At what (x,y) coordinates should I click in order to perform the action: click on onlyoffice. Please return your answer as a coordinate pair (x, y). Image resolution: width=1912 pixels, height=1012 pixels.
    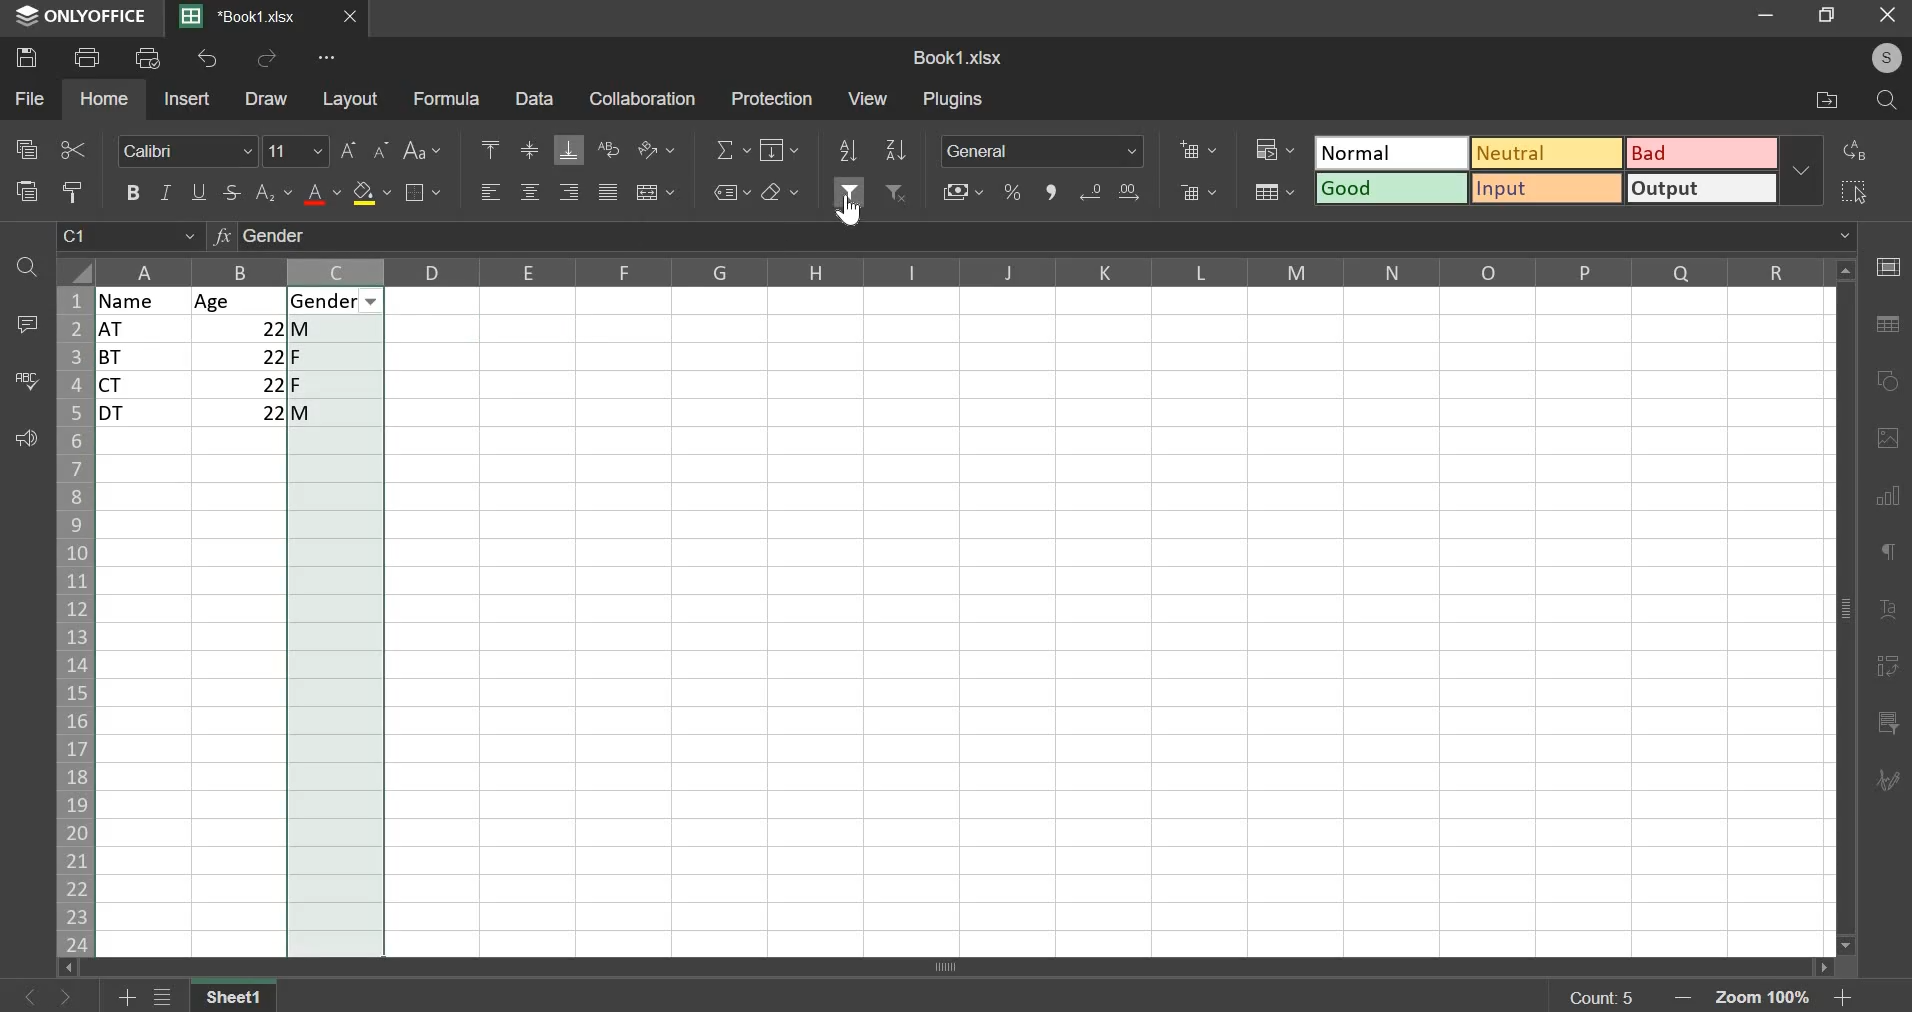
    Looking at the image, I should click on (82, 18).